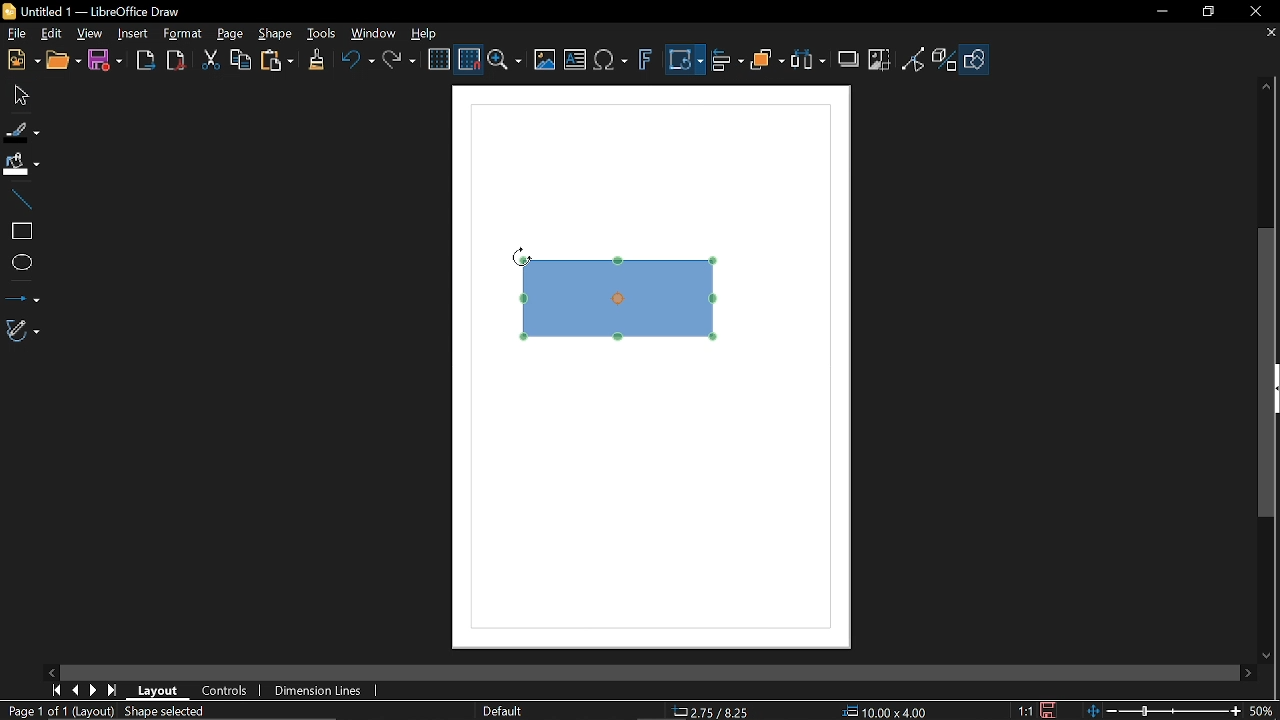 The height and width of the screenshot is (720, 1280). Describe the element at coordinates (622, 297) in the screenshot. I see `Rectangle (selected diagram)` at that location.